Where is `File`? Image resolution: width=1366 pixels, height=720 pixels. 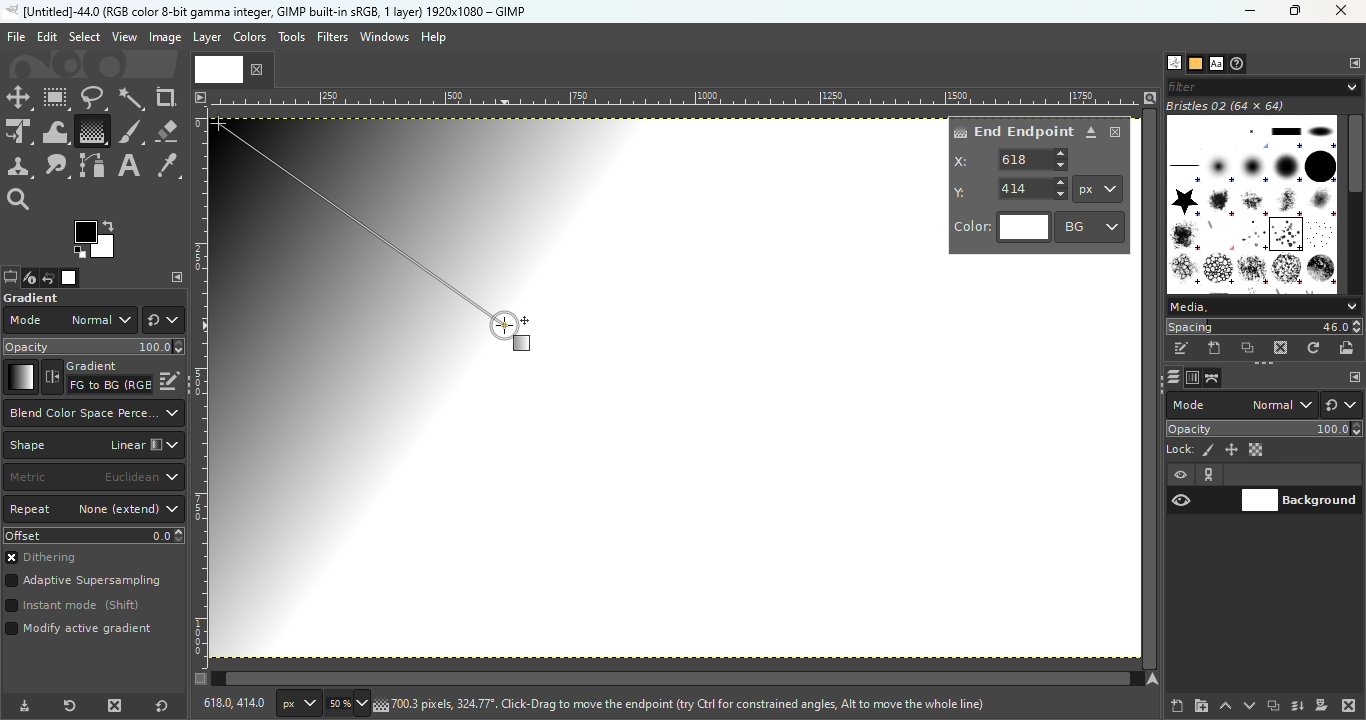
File is located at coordinates (16, 37).